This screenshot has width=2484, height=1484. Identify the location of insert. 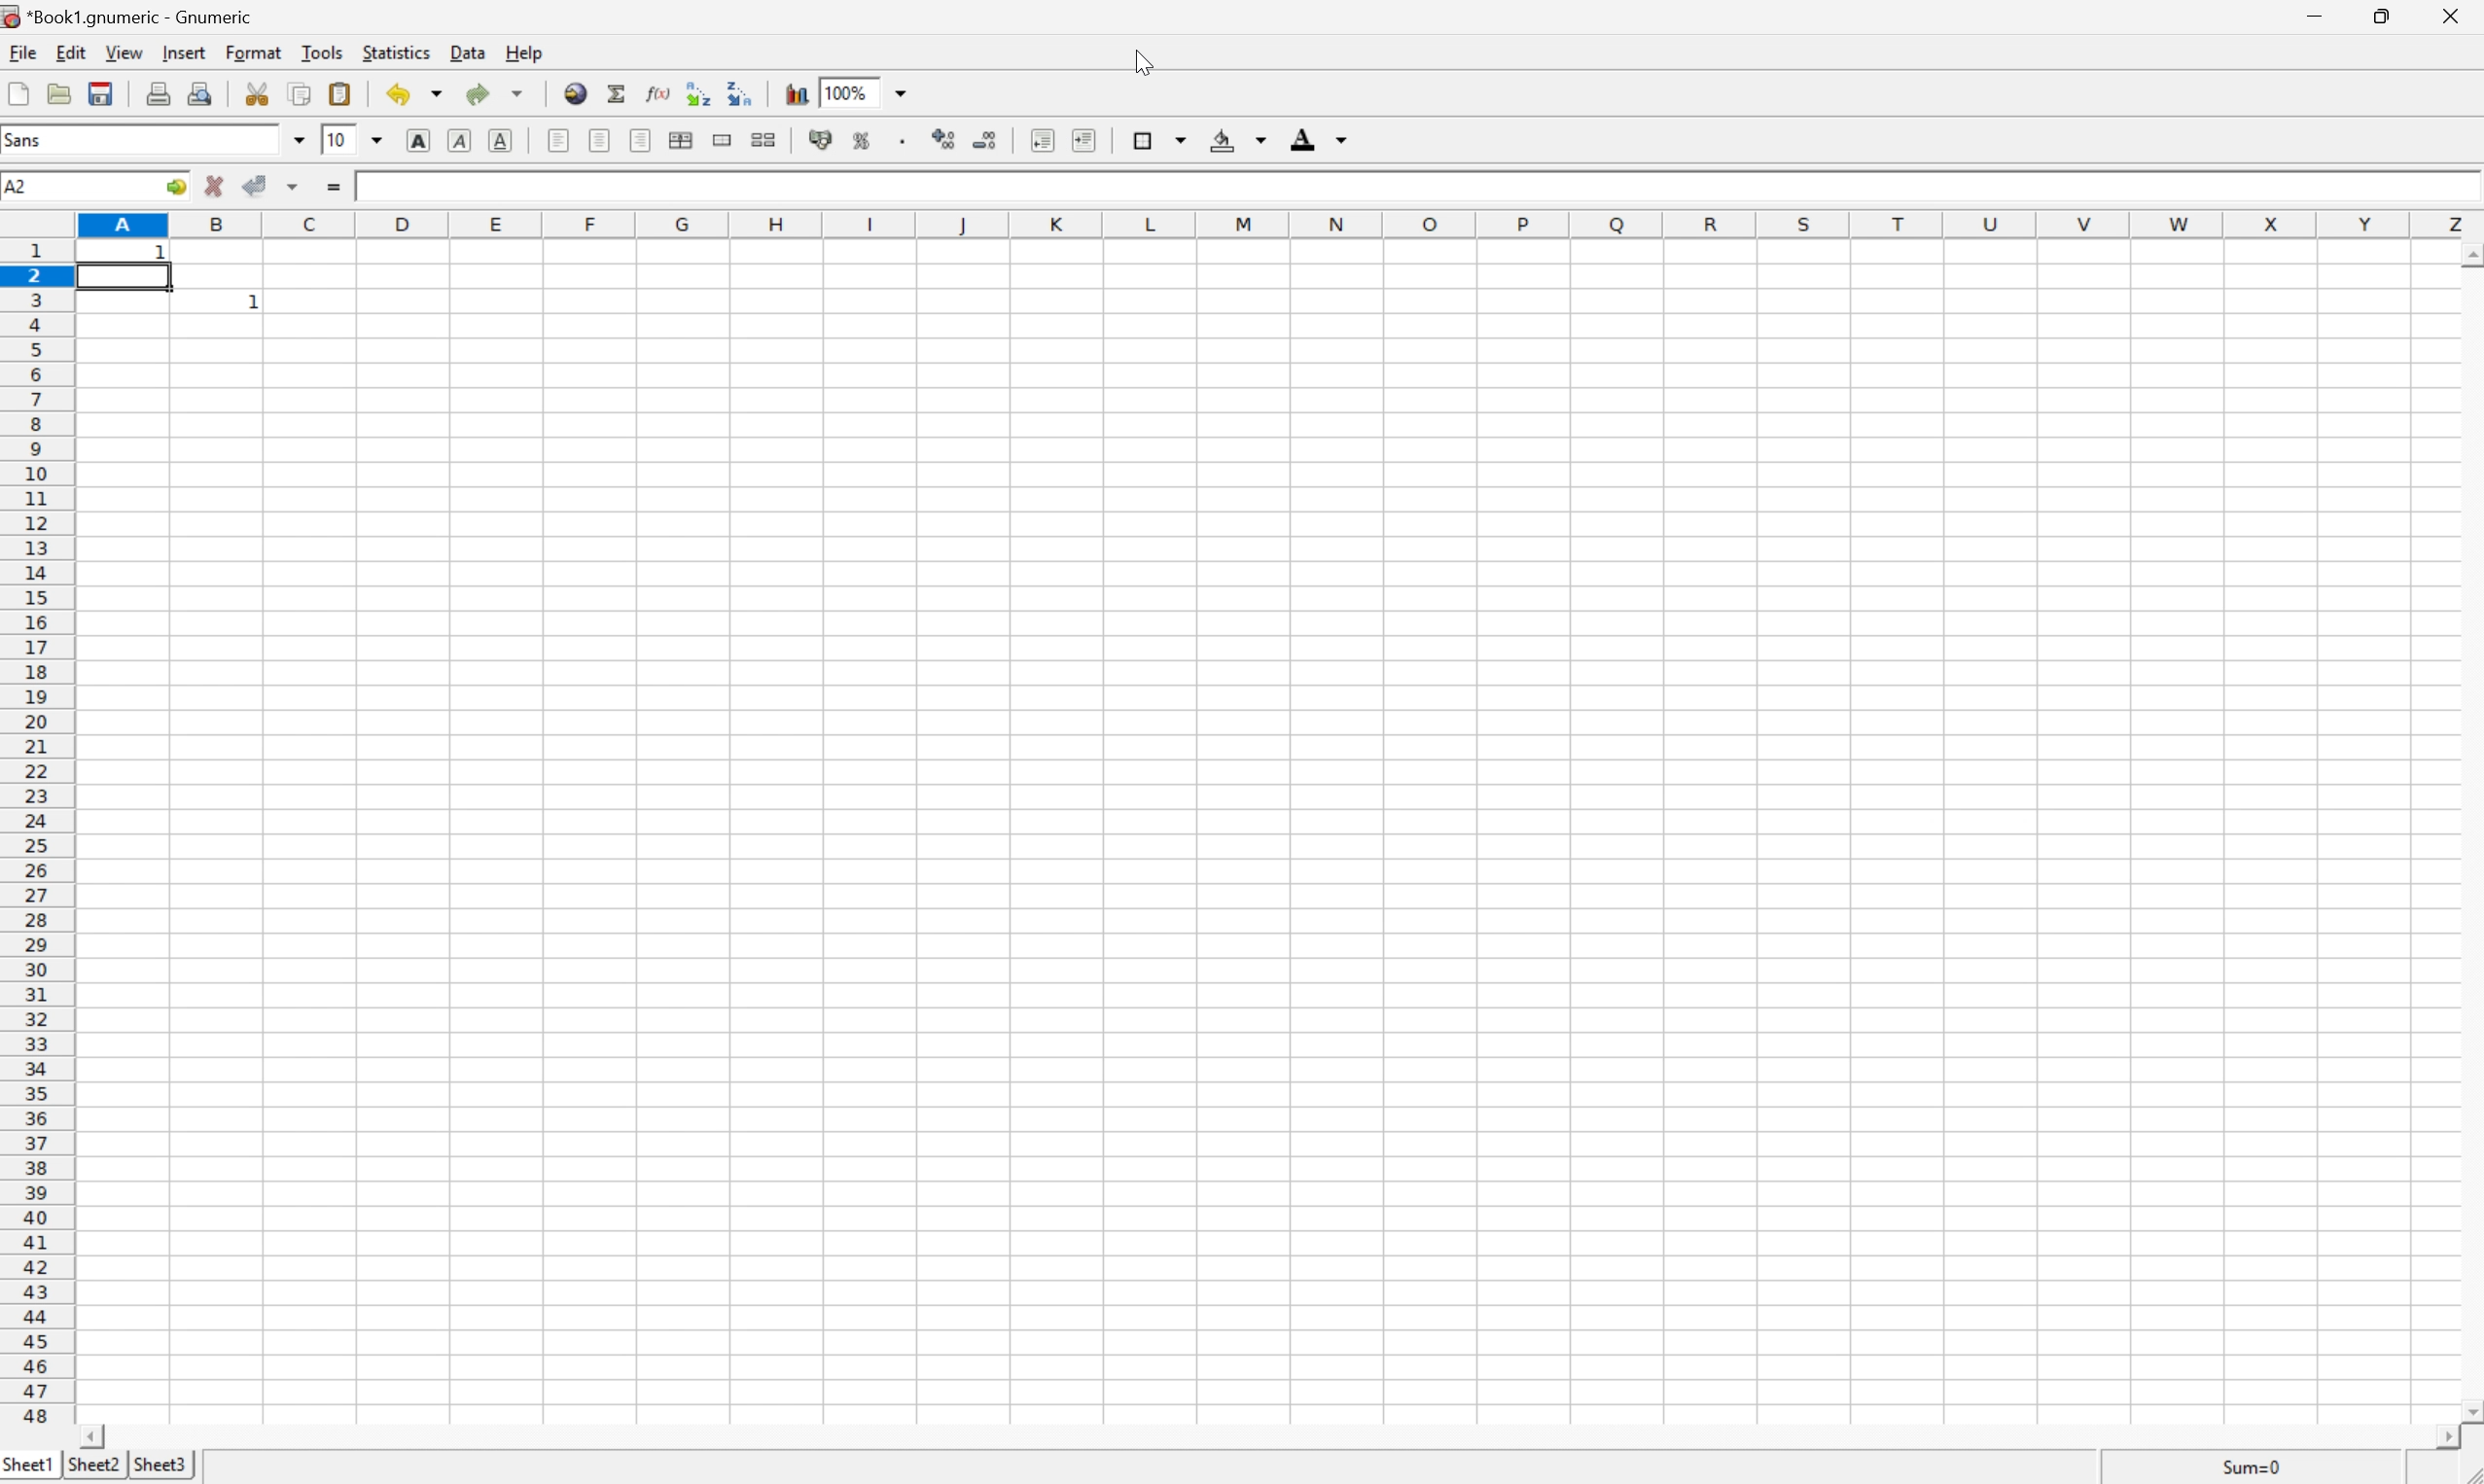
(184, 53).